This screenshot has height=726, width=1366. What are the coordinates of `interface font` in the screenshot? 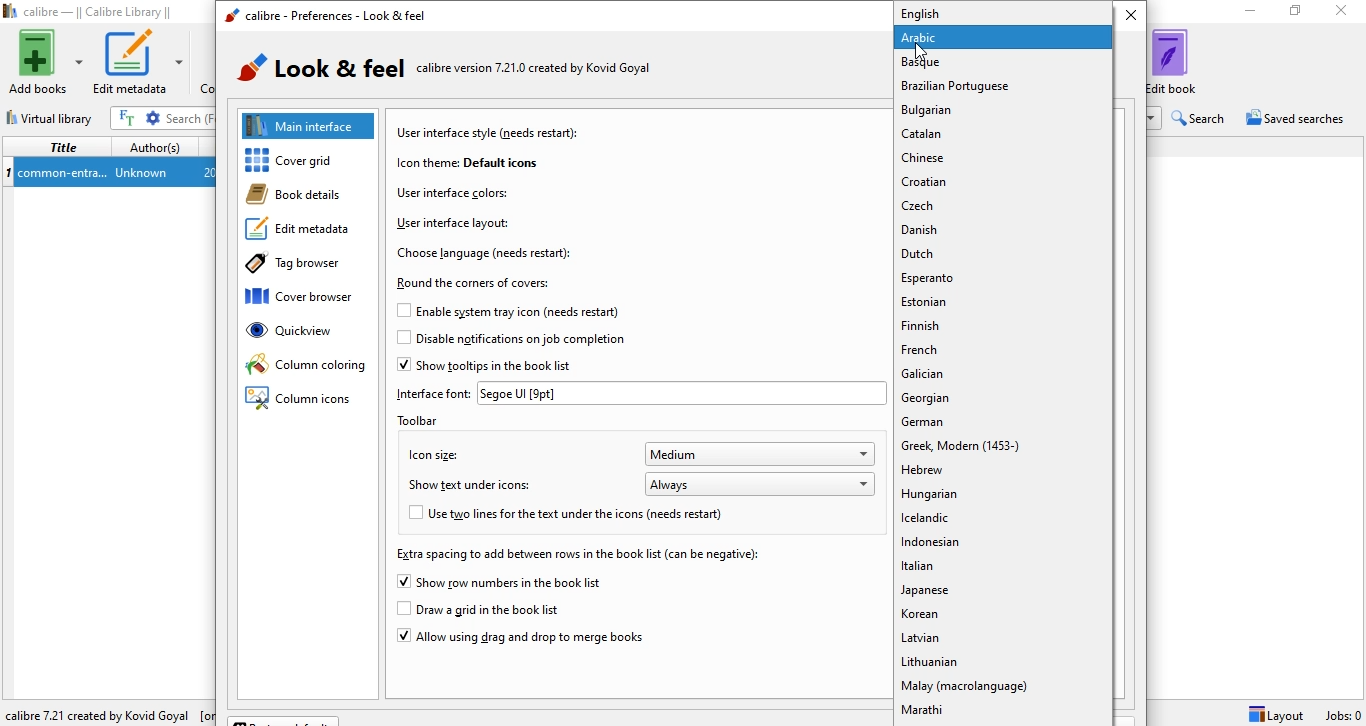 It's located at (433, 393).